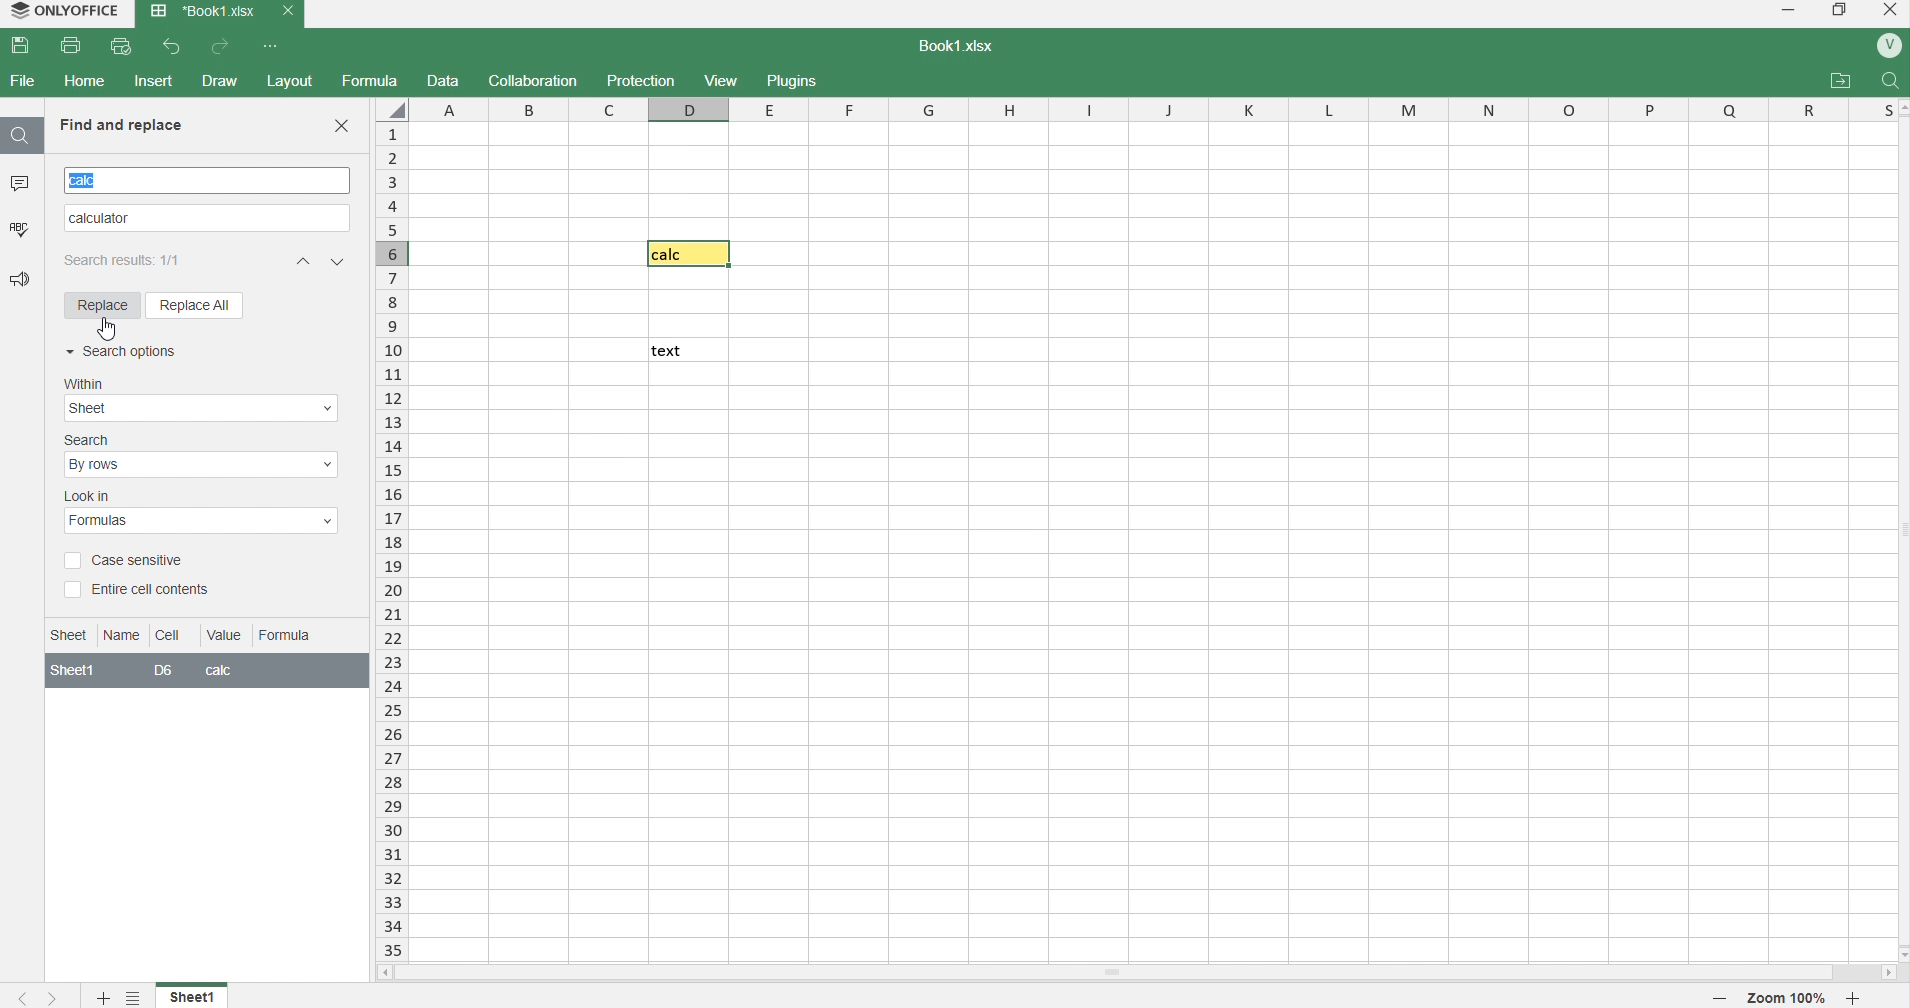 The image size is (1910, 1008). Describe the element at coordinates (224, 81) in the screenshot. I see `draw` at that location.